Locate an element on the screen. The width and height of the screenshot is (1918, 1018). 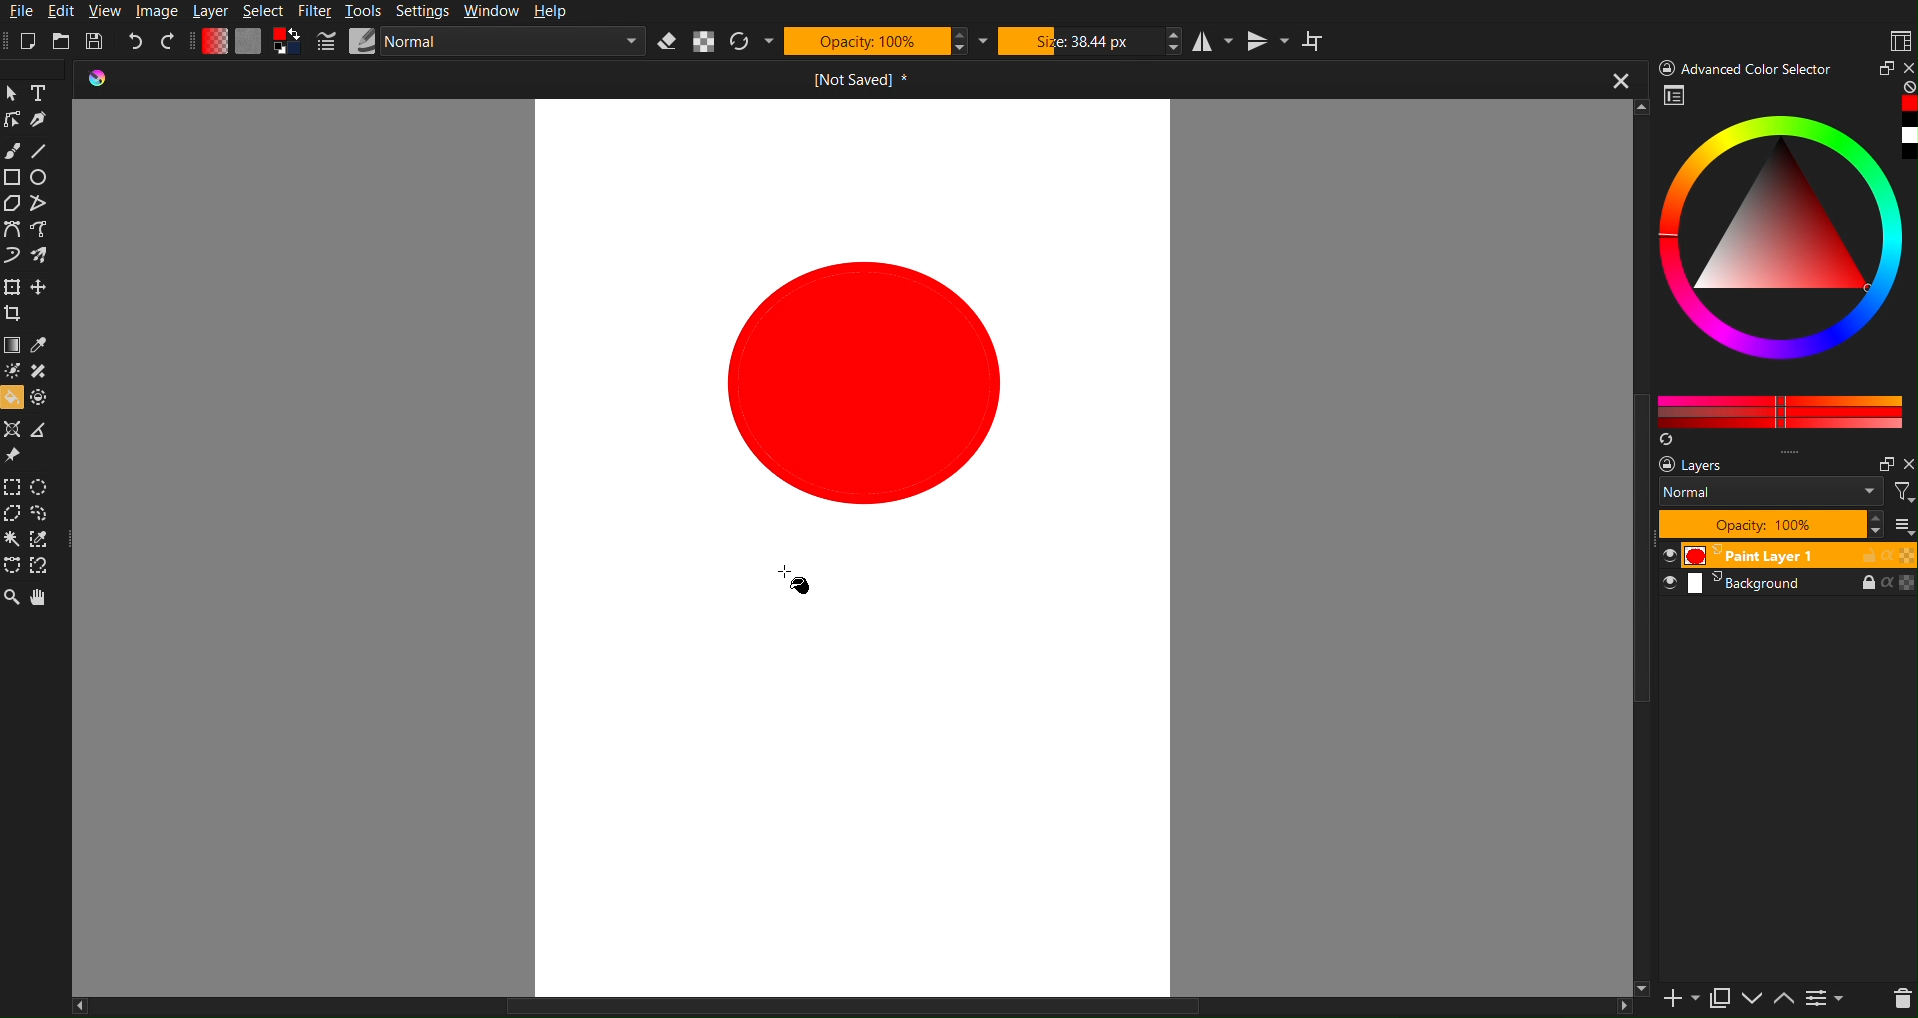
Pencil is located at coordinates (326, 42).